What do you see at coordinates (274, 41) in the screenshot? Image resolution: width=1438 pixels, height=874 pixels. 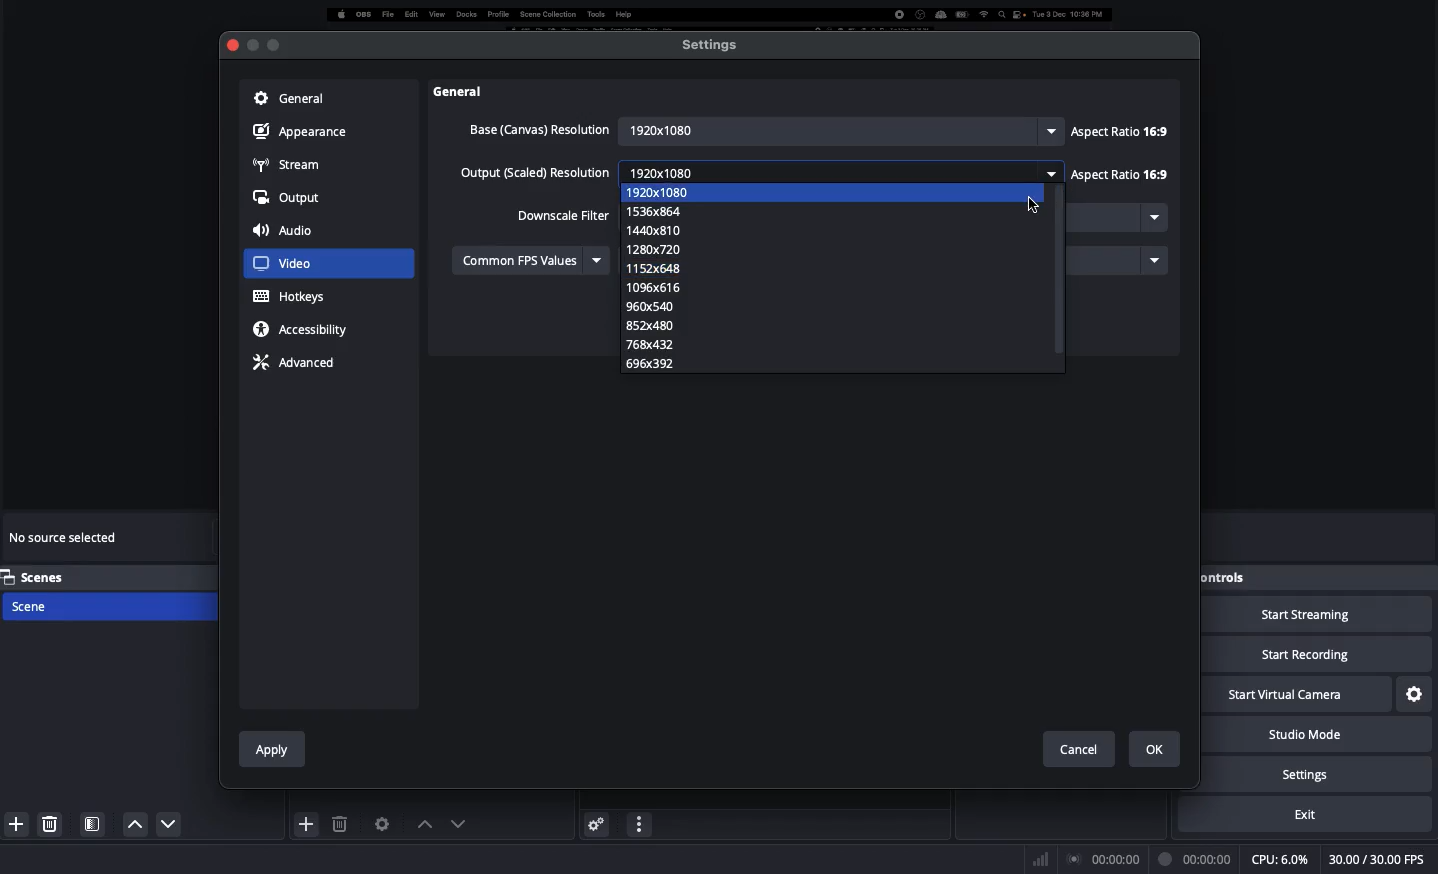 I see `minimize` at bounding box center [274, 41].